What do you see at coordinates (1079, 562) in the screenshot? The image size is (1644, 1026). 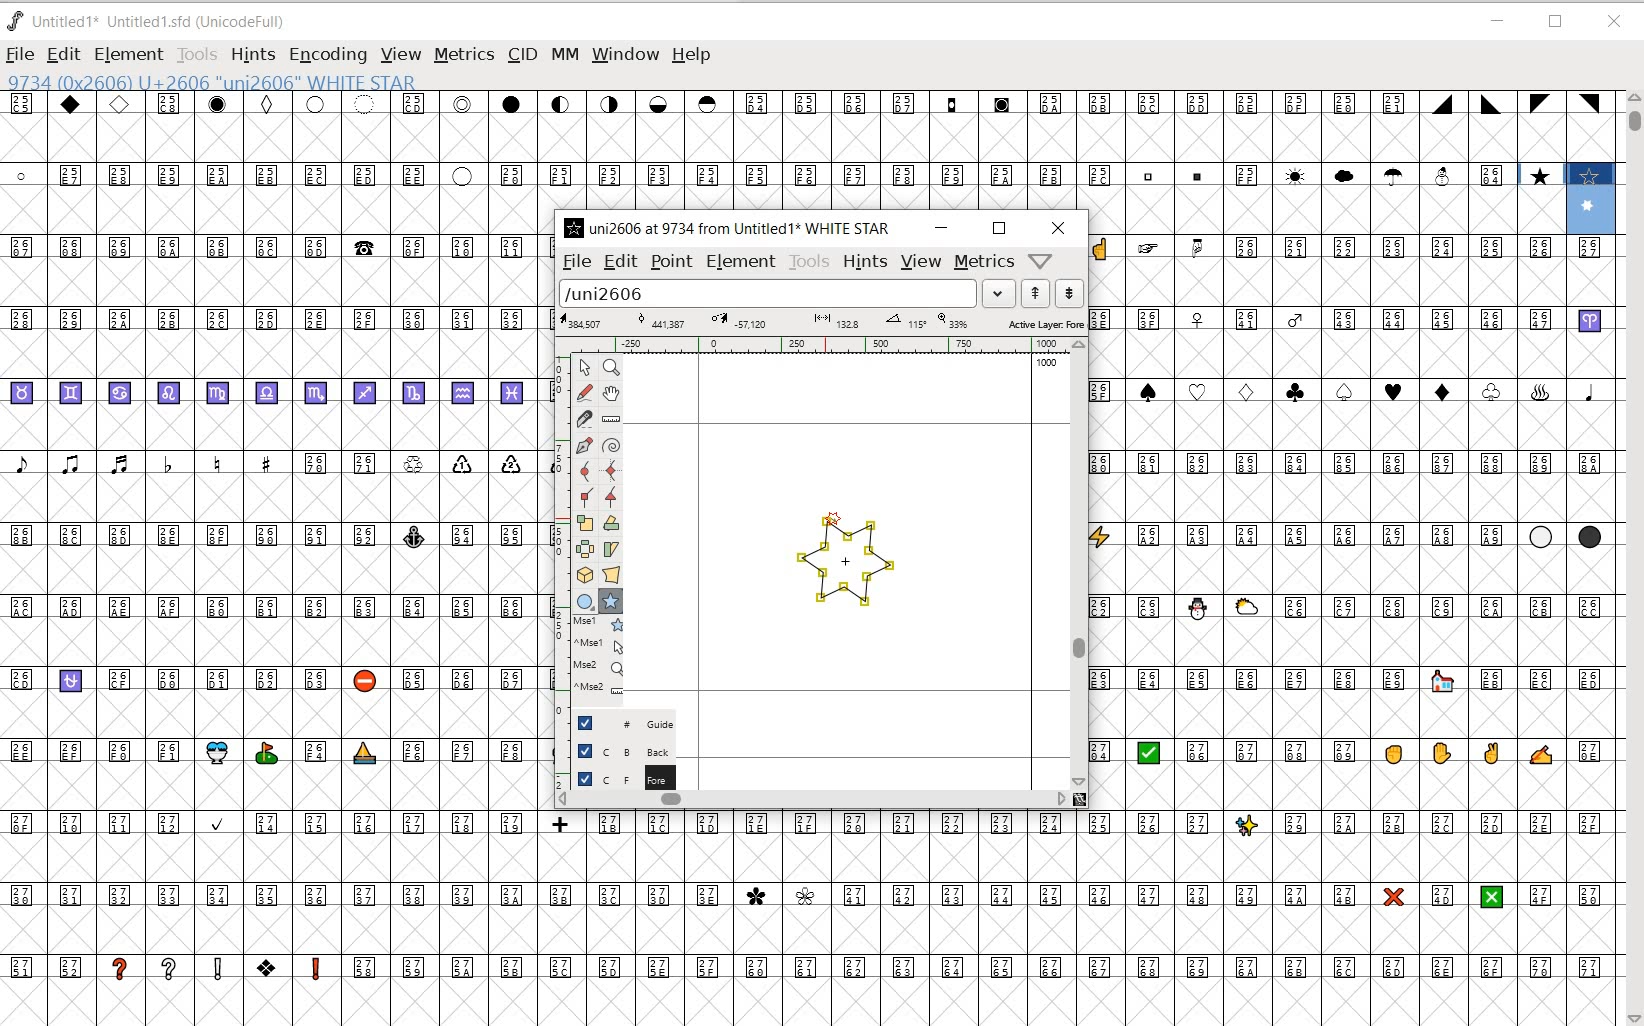 I see `SCROLLBAR` at bounding box center [1079, 562].